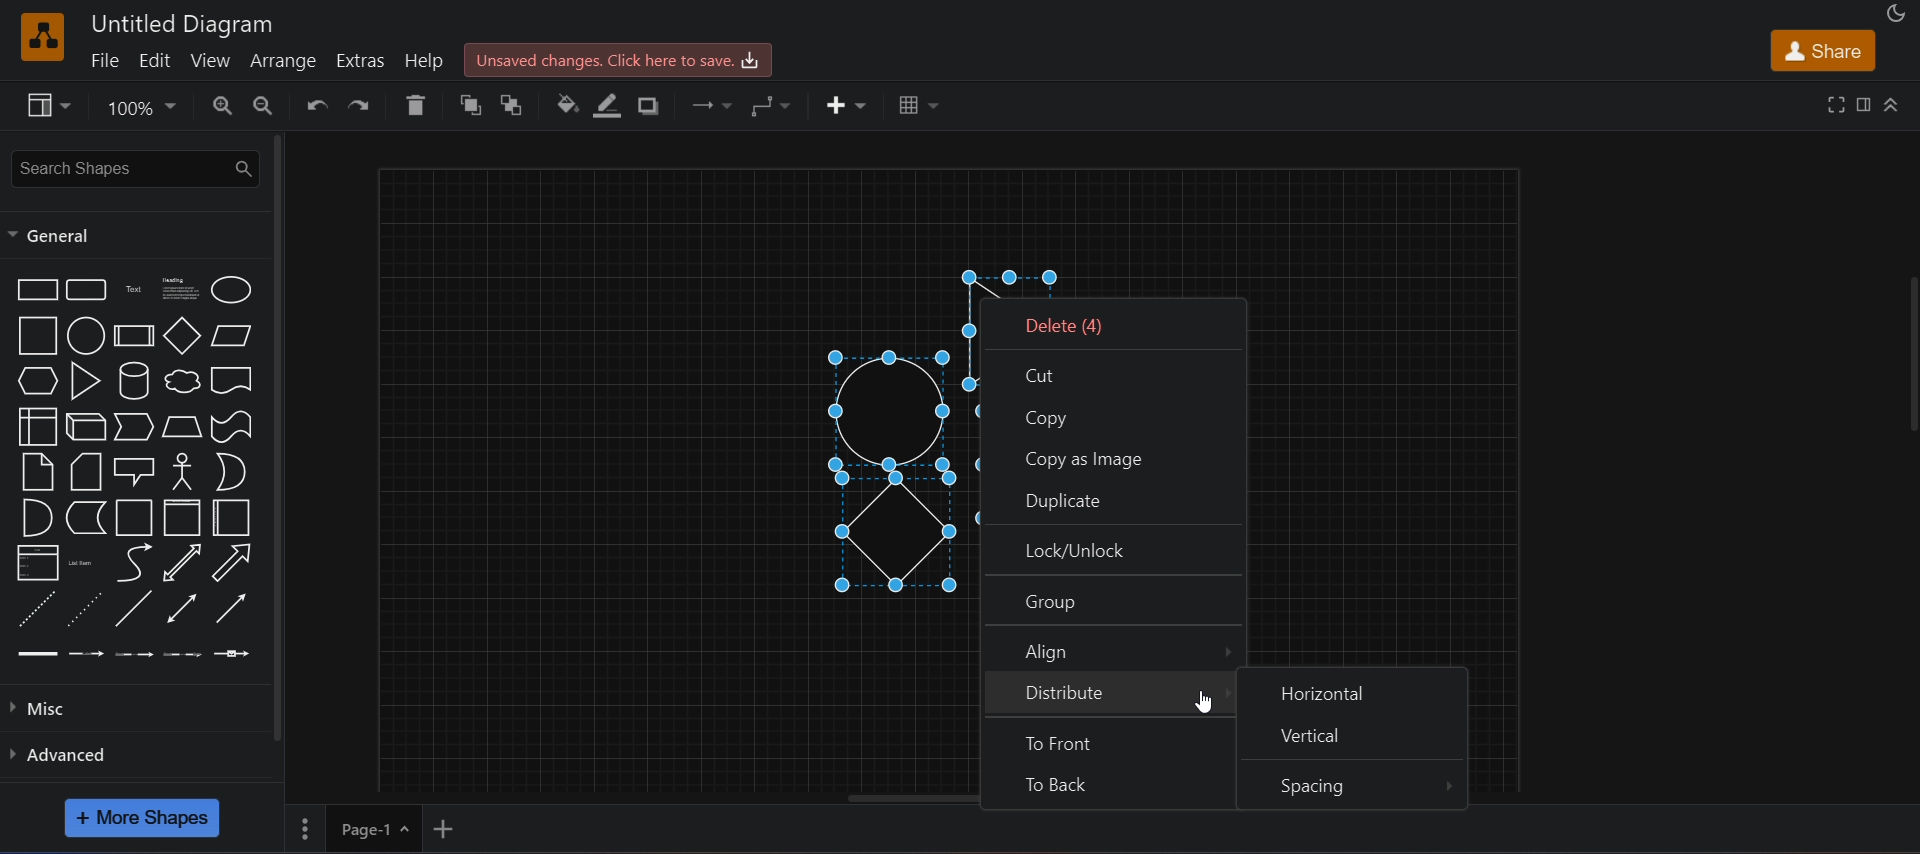 Image resolution: width=1920 pixels, height=854 pixels. Describe the element at coordinates (144, 110) in the screenshot. I see `zoom` at that location.